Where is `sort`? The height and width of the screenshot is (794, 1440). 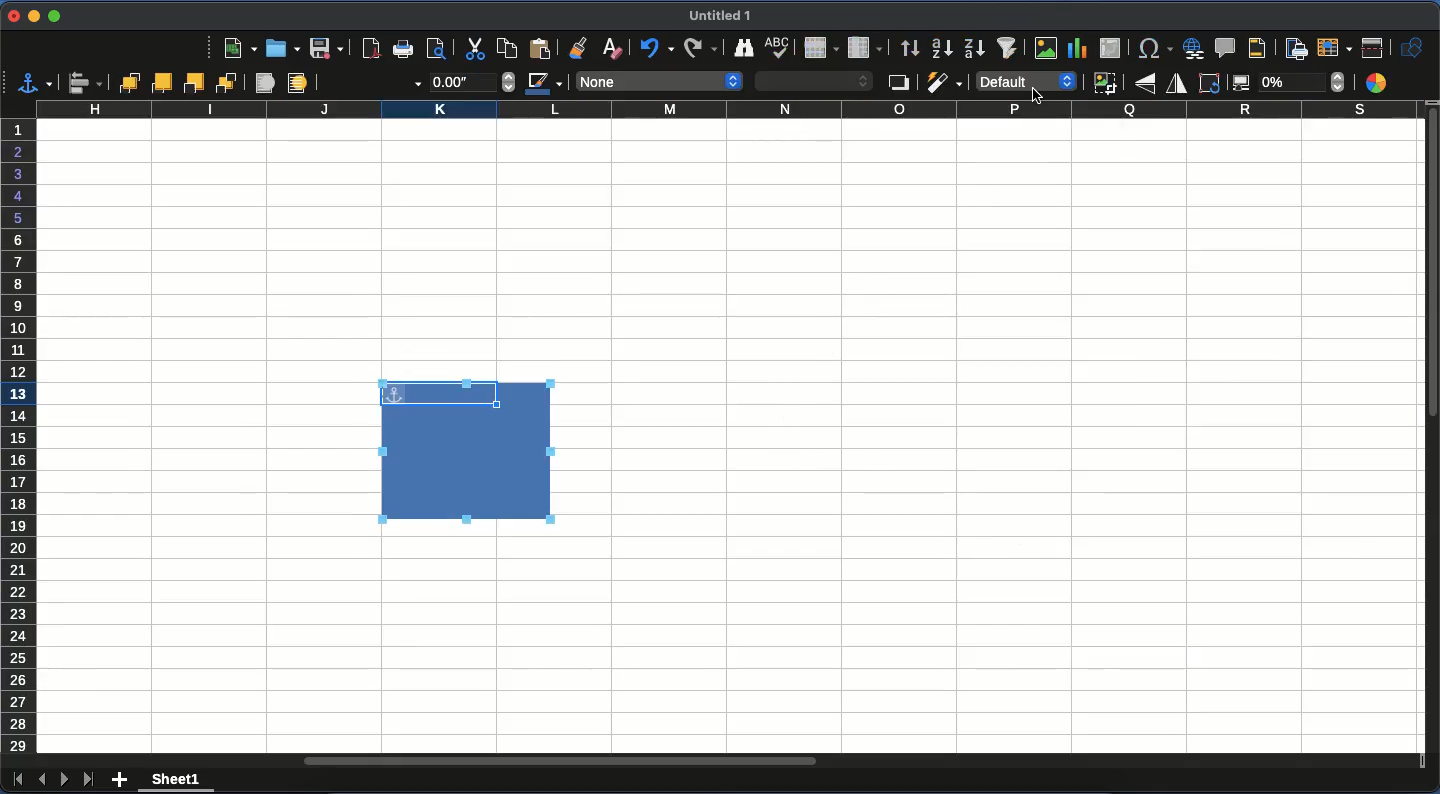 sort is located at coordinates (909, 47).